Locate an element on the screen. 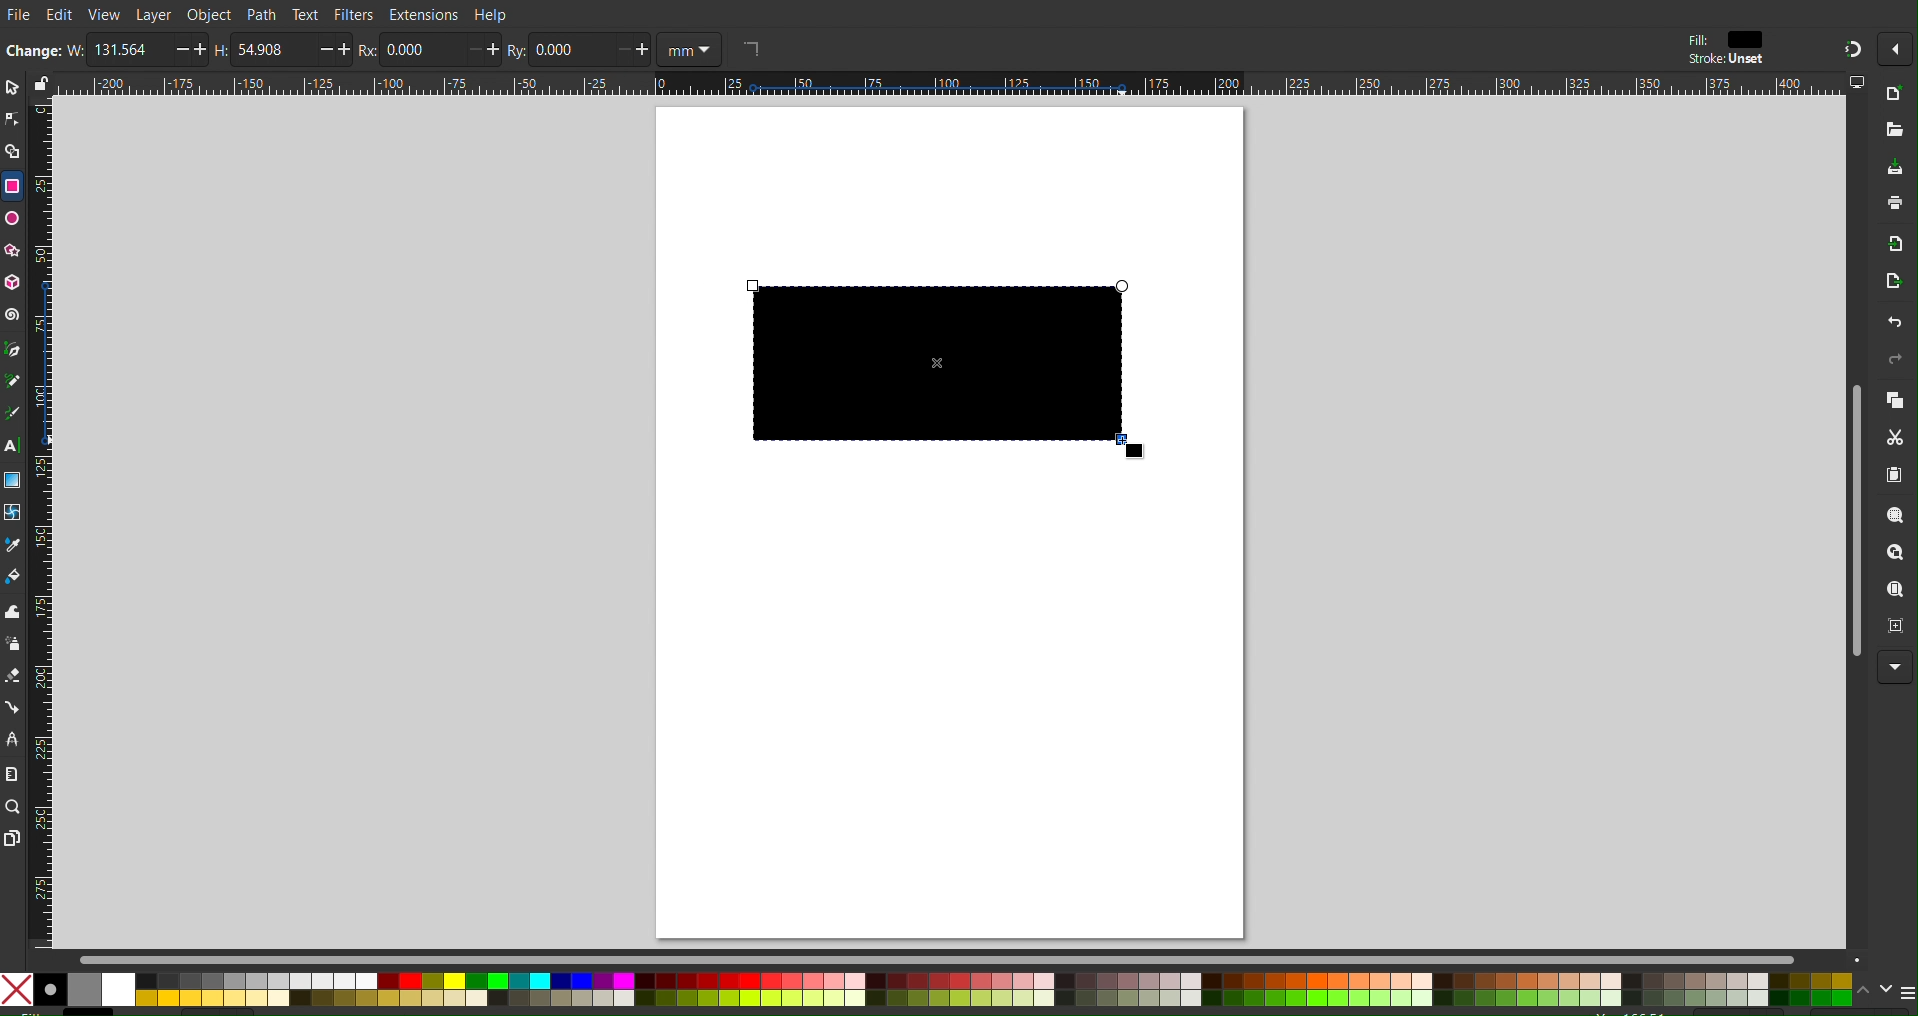 The width and height of the screenshot is (1918, 1016). 0.000 is located at coordinates (570, 50).